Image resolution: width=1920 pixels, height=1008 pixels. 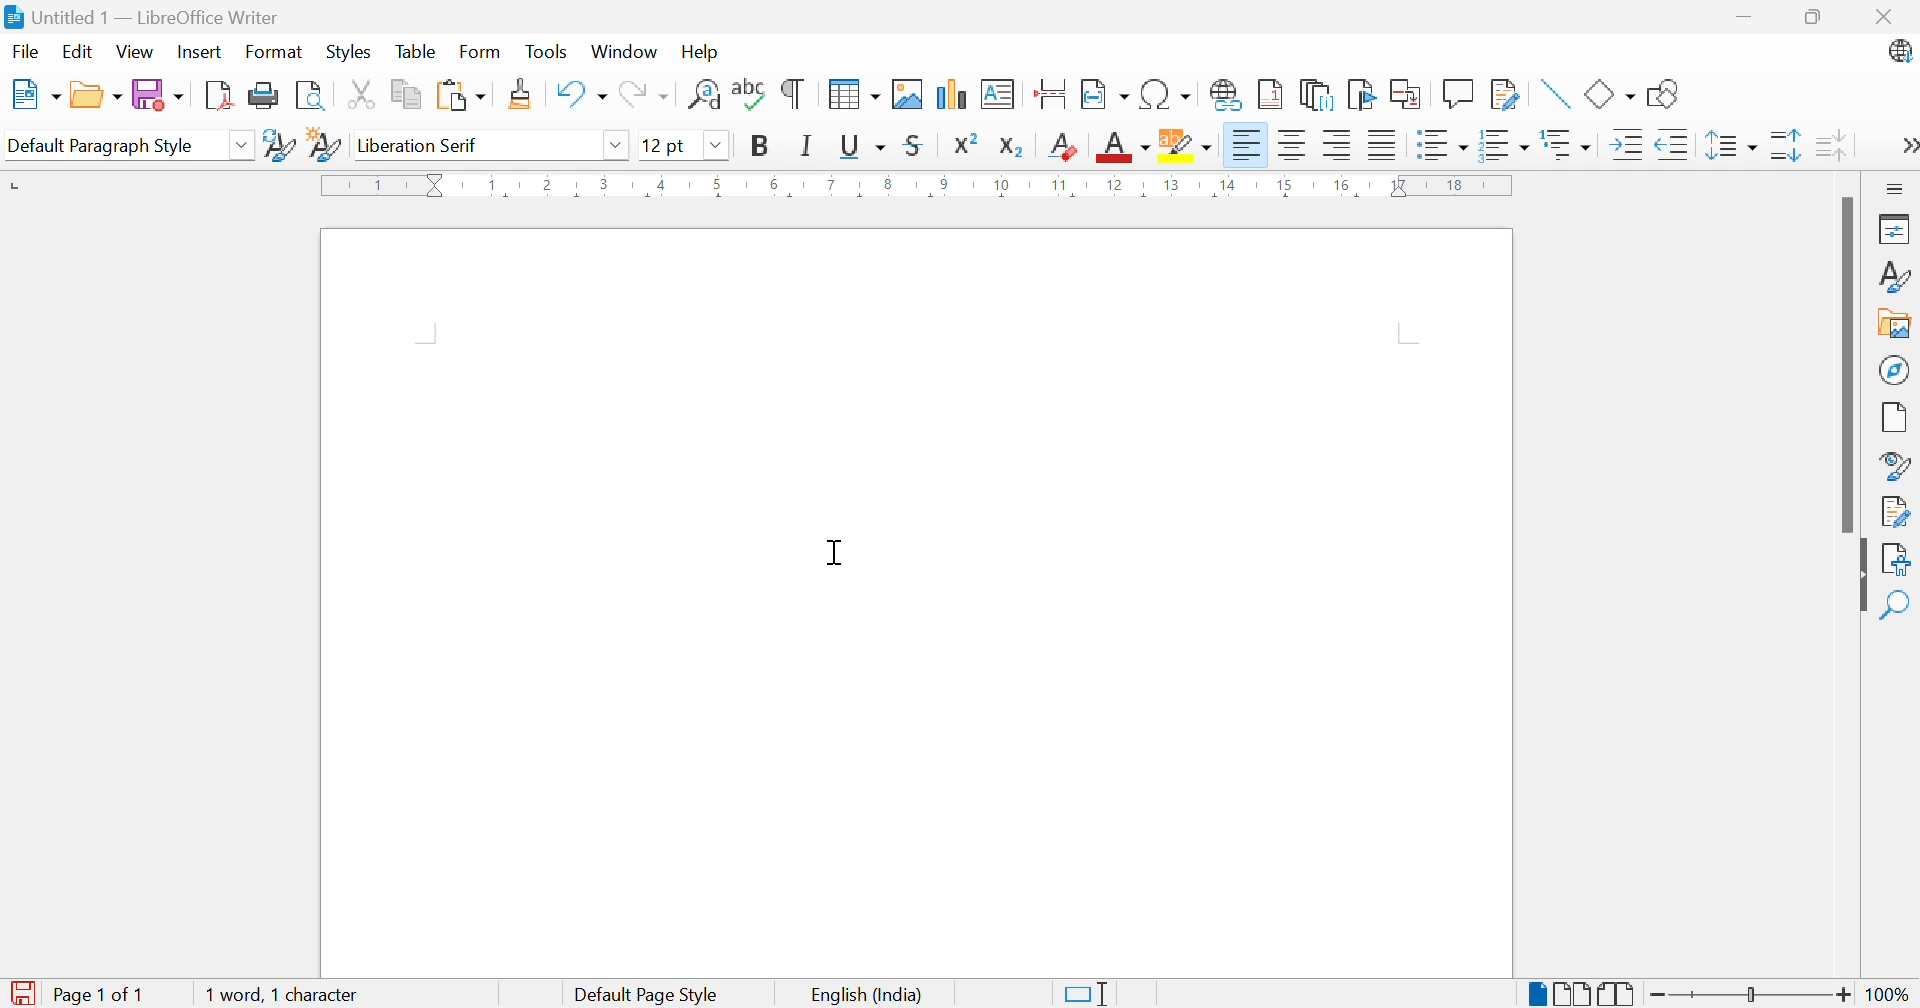 What do you see at coordinates (1441, 147) in the screenshot?
I see `Toggle unordered list` at bounding box center [1441, 147].